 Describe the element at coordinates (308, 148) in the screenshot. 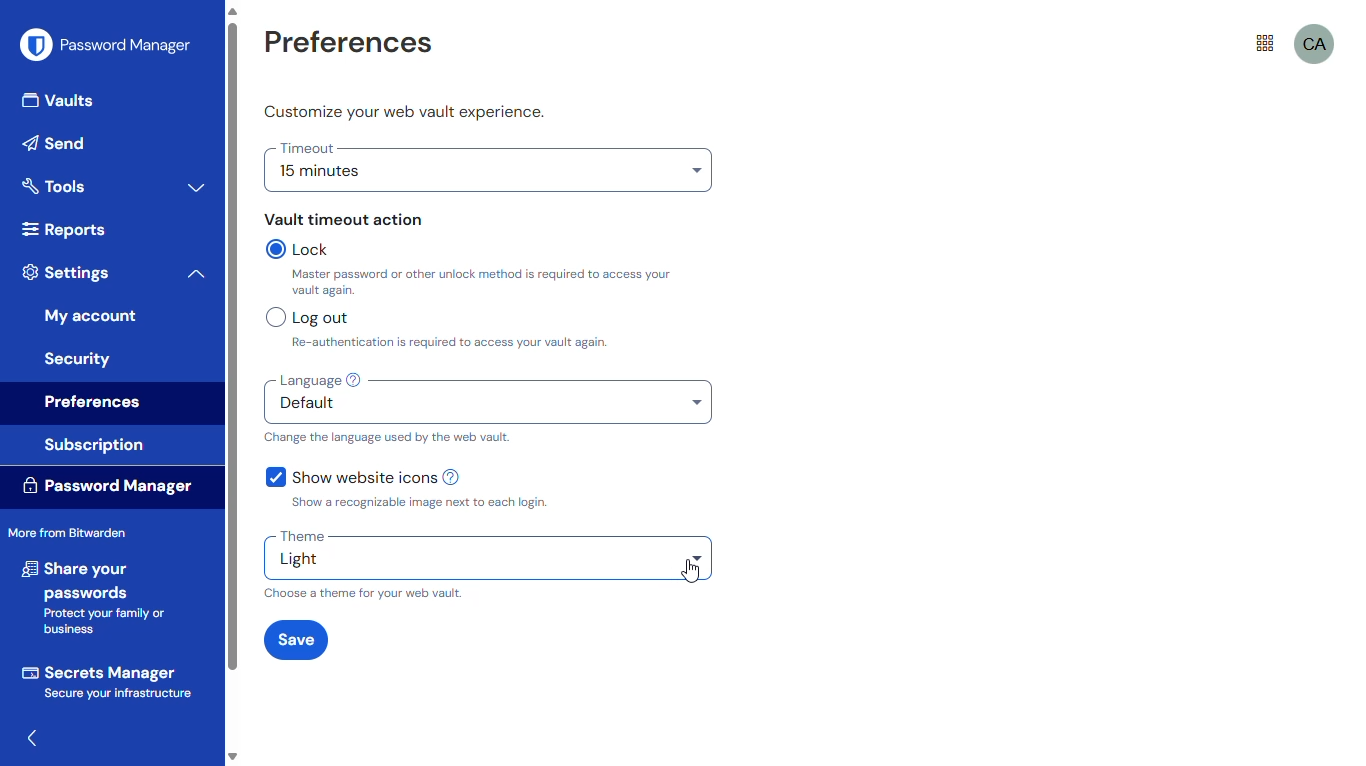

I see `timeout` at that location.